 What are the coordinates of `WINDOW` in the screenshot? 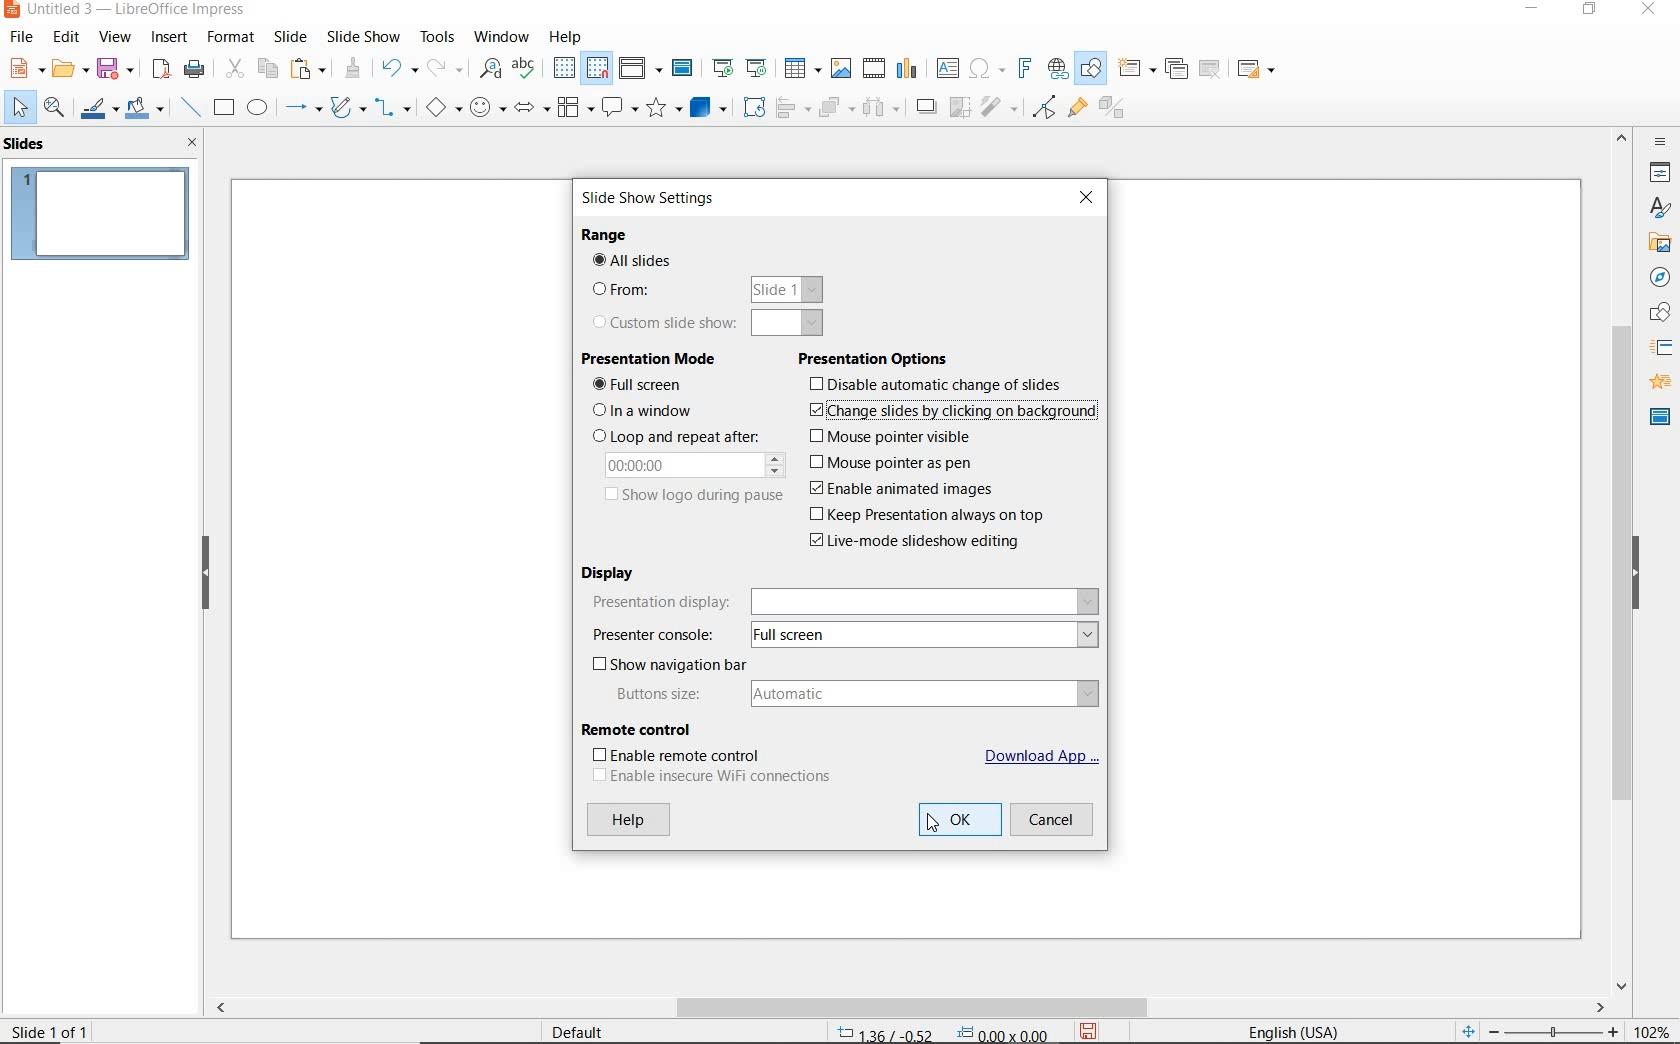 It's located at (500, 36).